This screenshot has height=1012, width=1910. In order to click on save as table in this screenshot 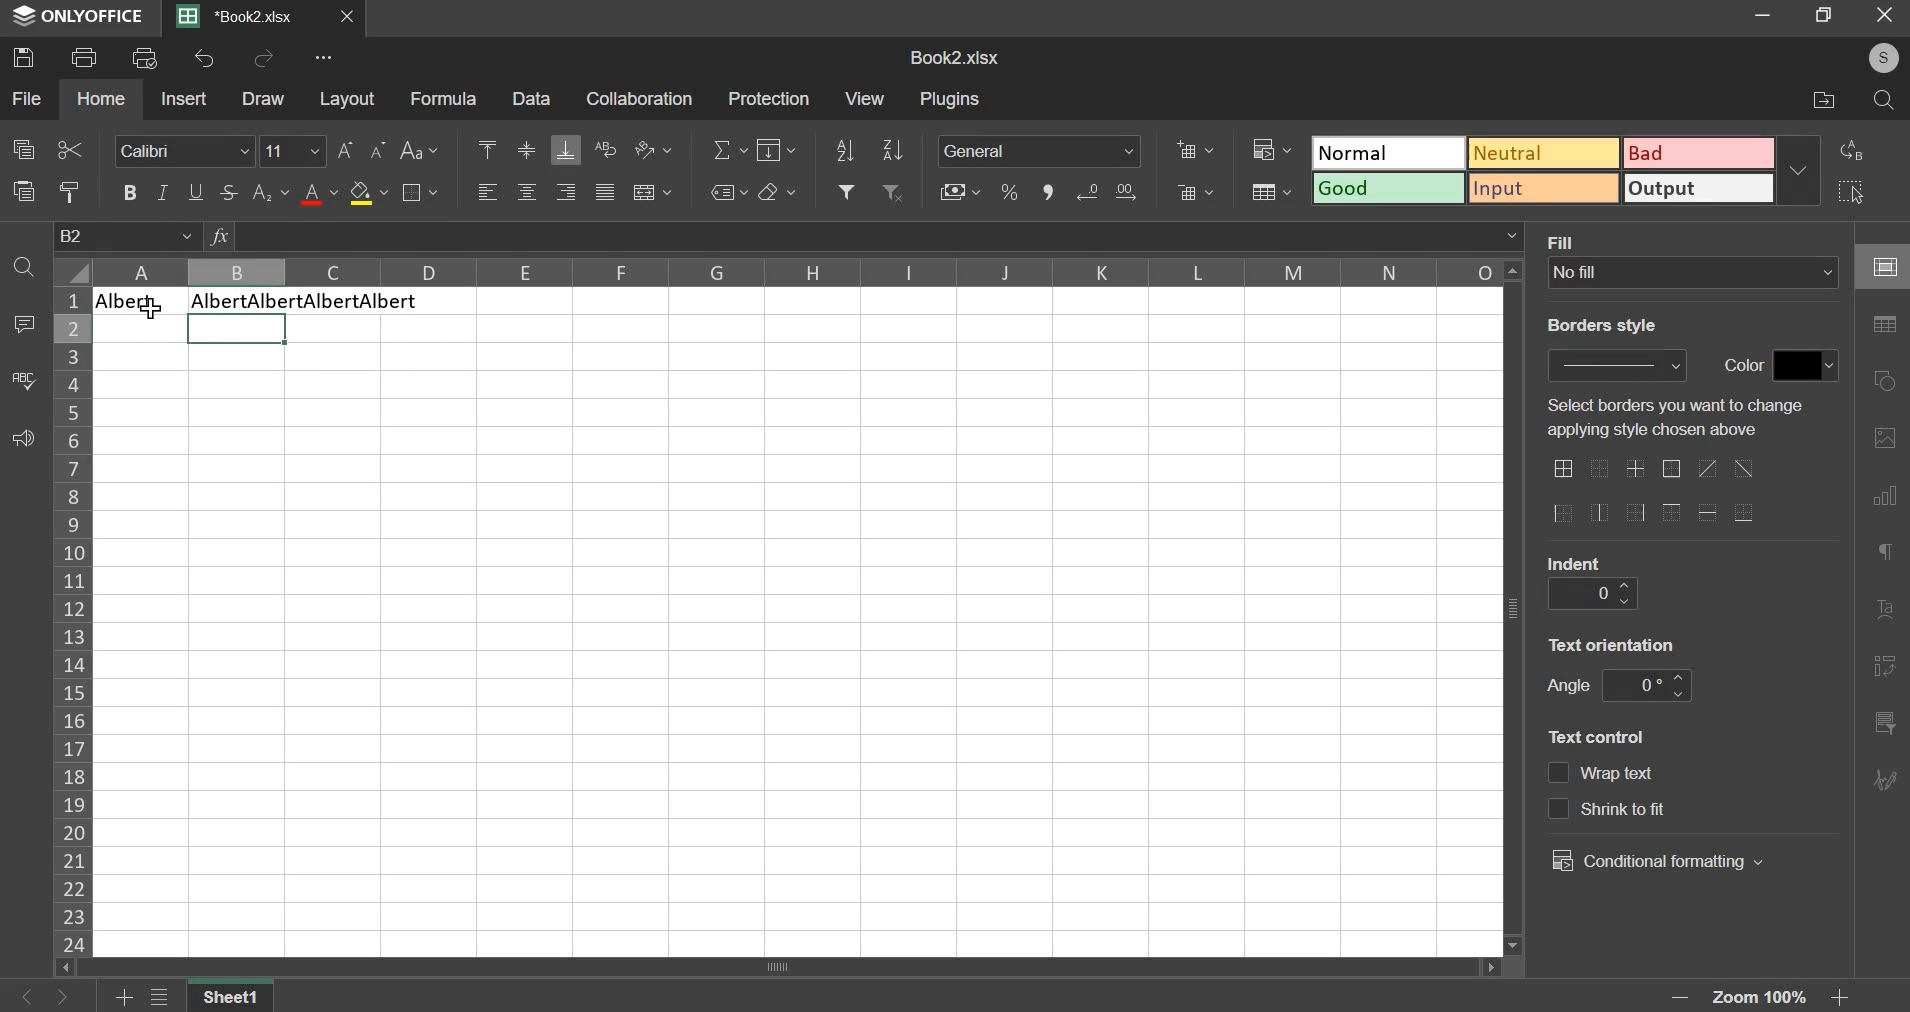, I will do `click(1271, 192)`.